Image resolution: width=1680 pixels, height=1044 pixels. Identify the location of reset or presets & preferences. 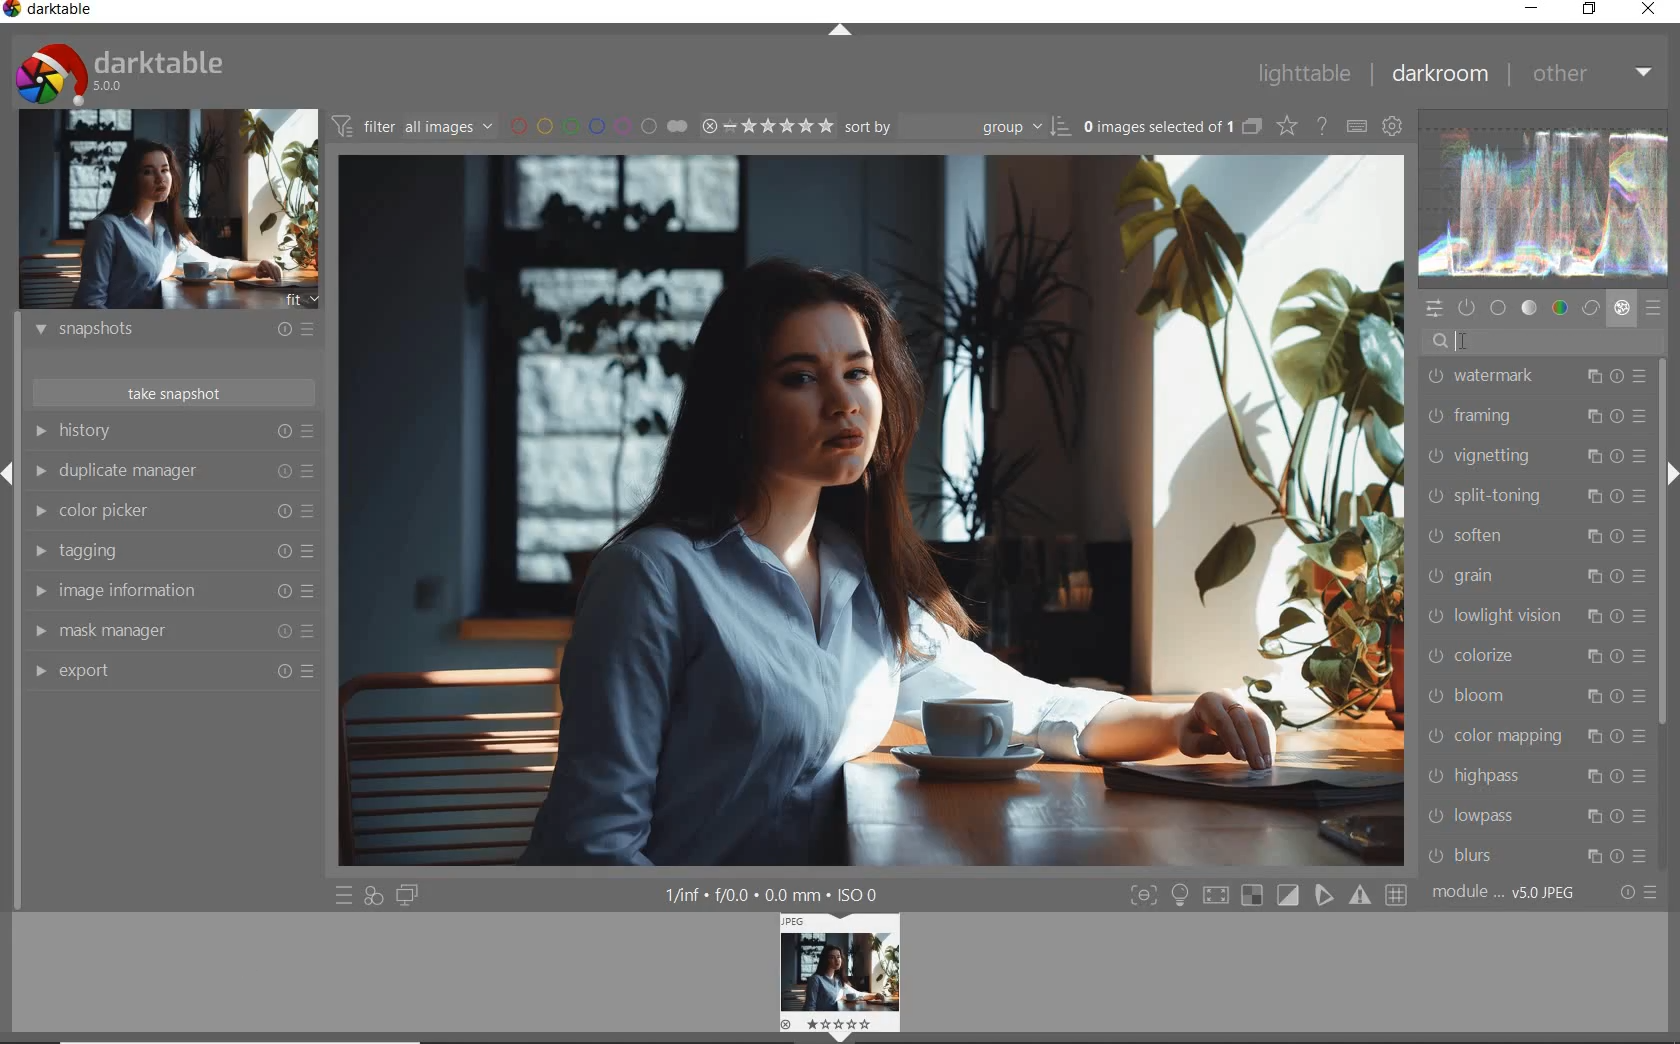
(1638, 893).